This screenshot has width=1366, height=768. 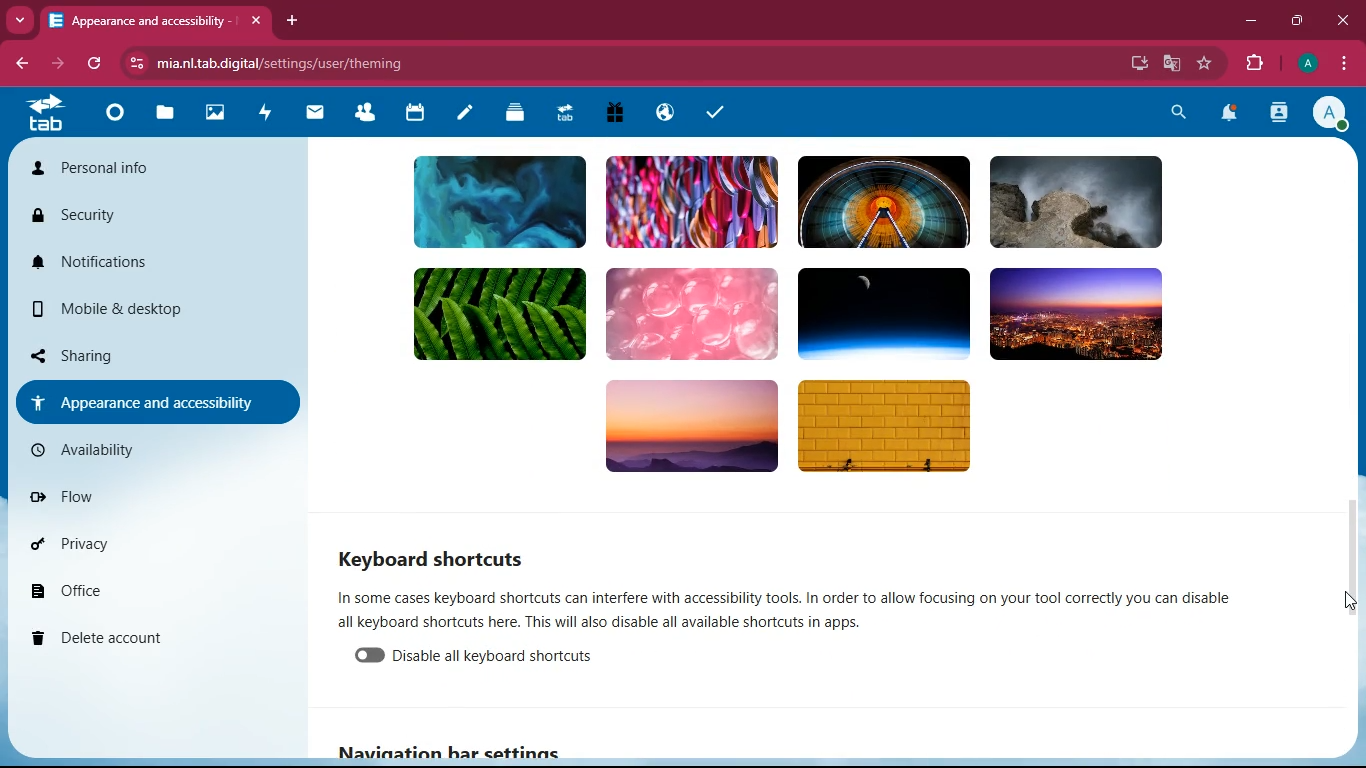 What do you see at coordinates (616, 112) in the screenshot?
I see `gift` at bounding box center [616, 112].